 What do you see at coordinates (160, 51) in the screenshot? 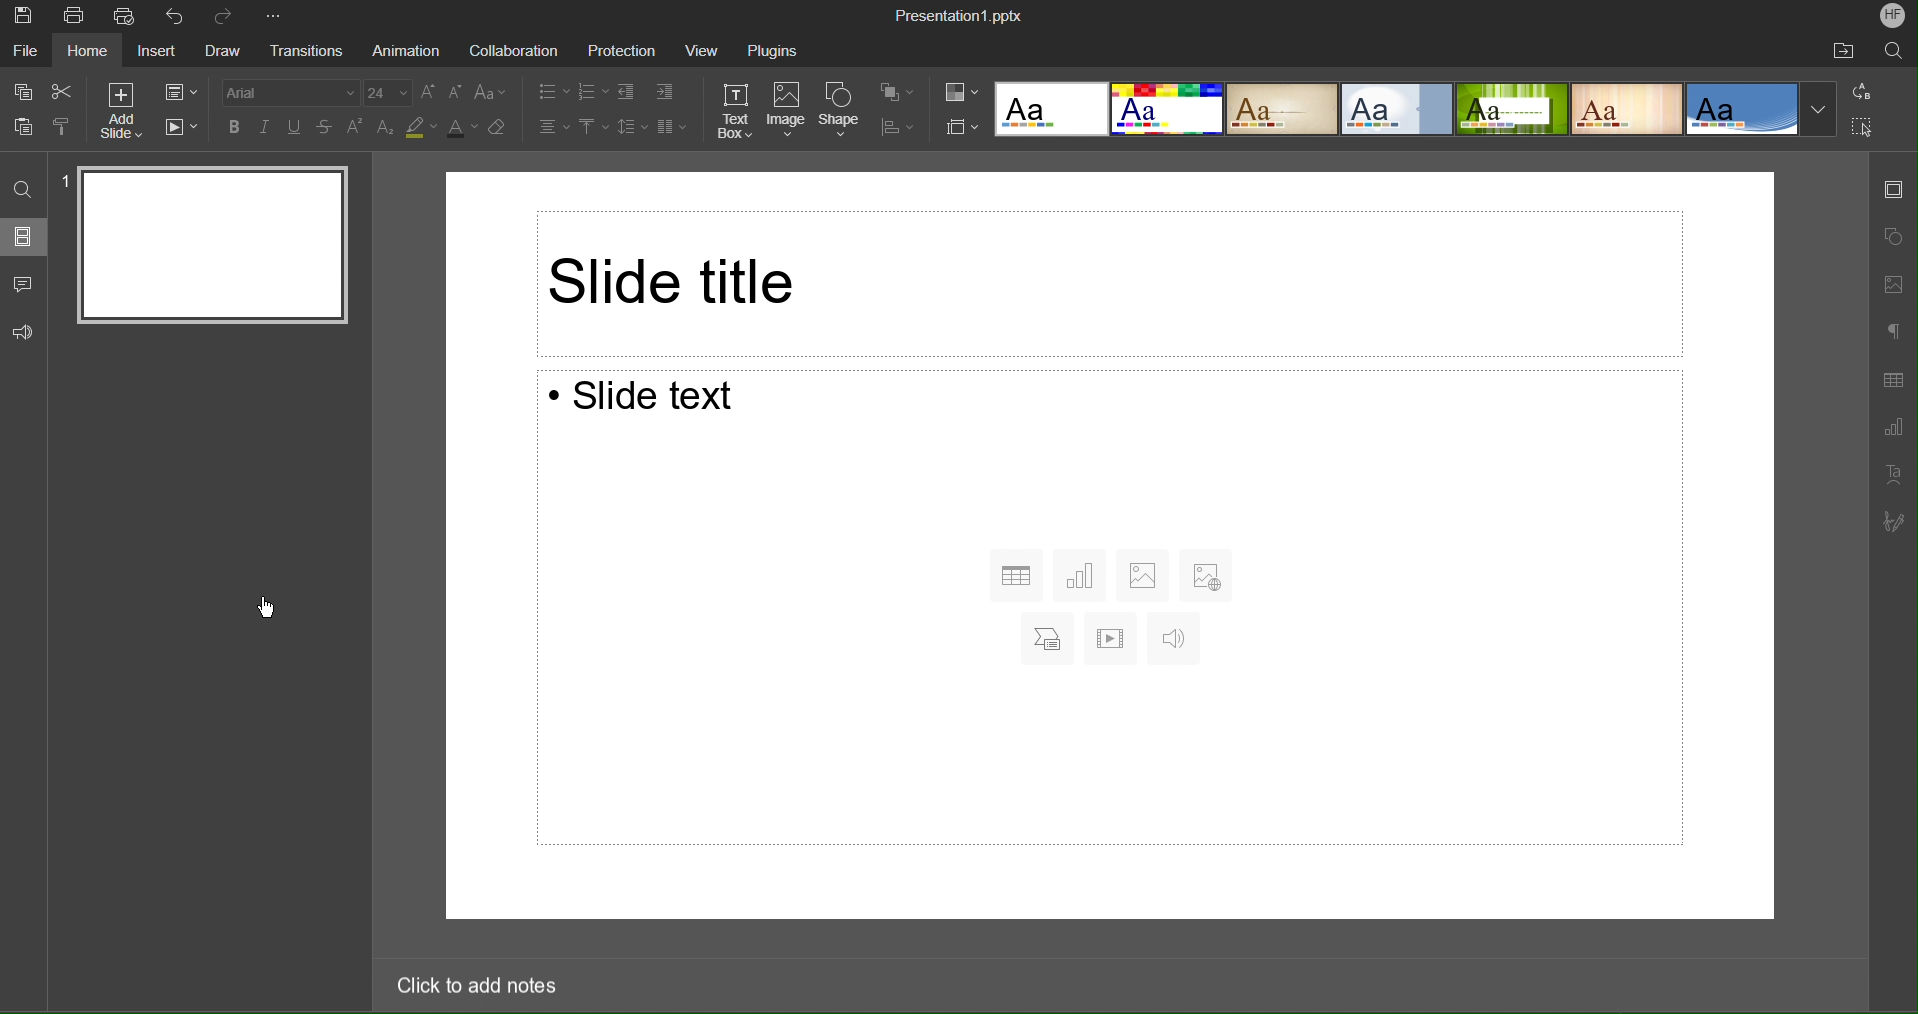
I see `Insert` at bounding box center [160, 51].